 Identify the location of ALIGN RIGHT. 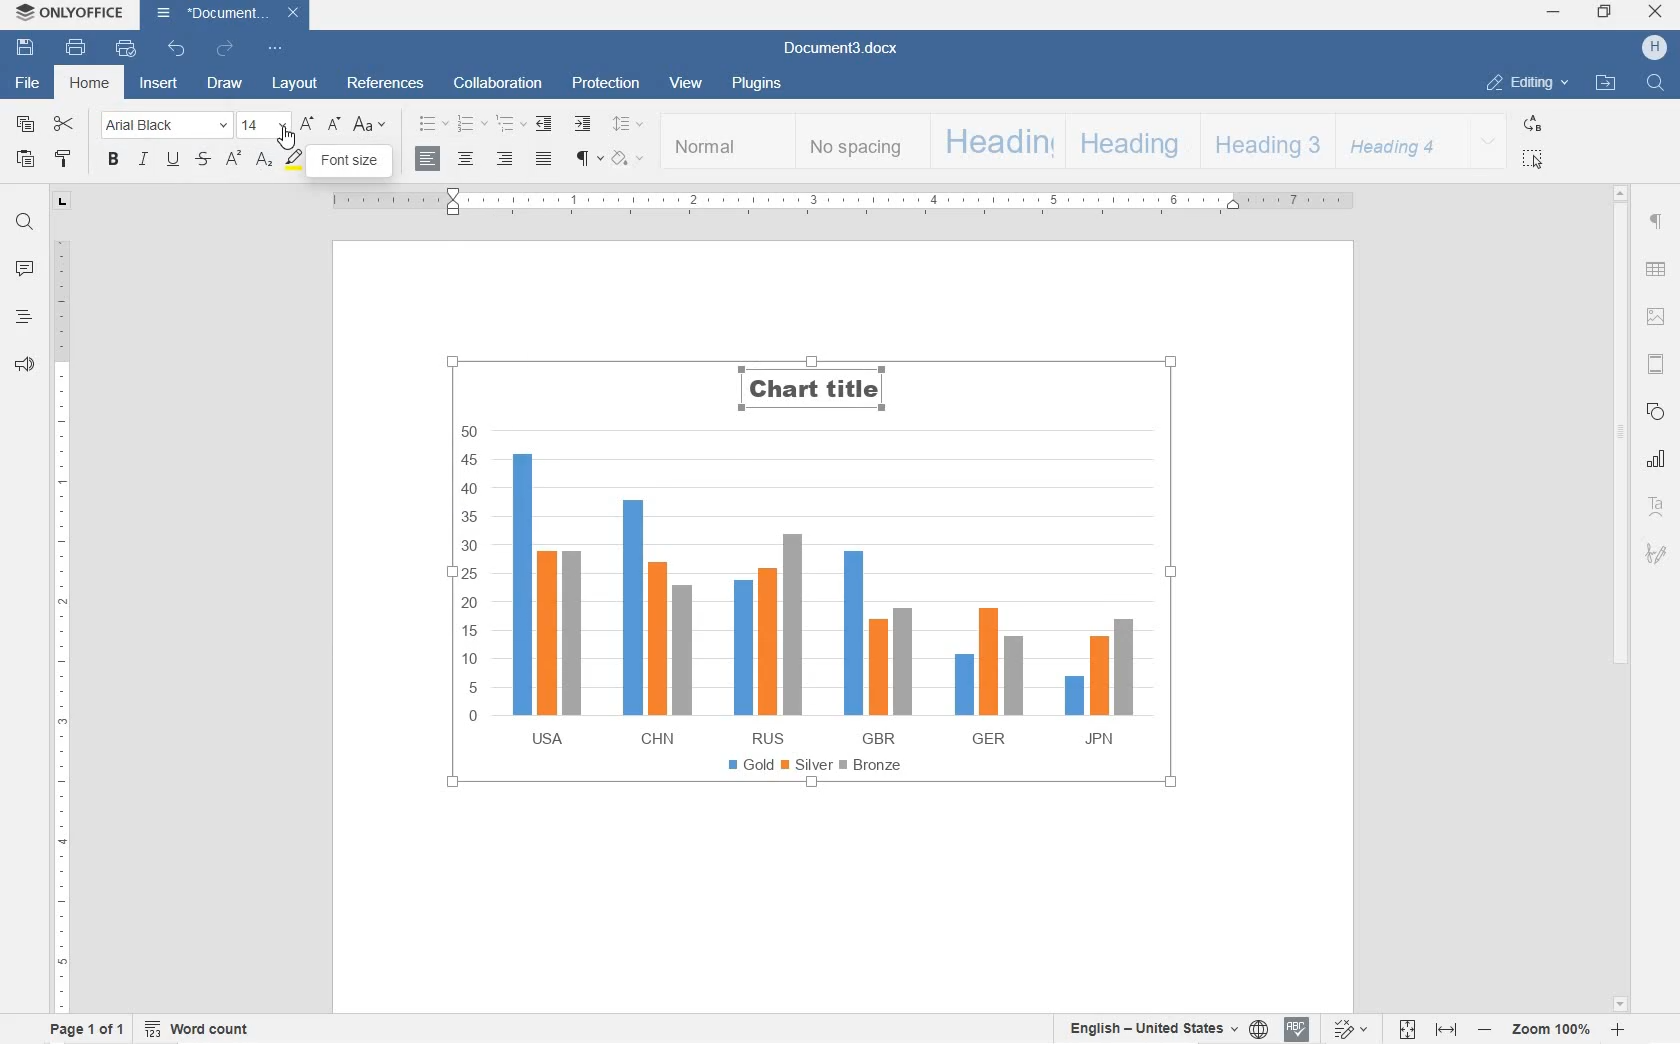
(505, 159).